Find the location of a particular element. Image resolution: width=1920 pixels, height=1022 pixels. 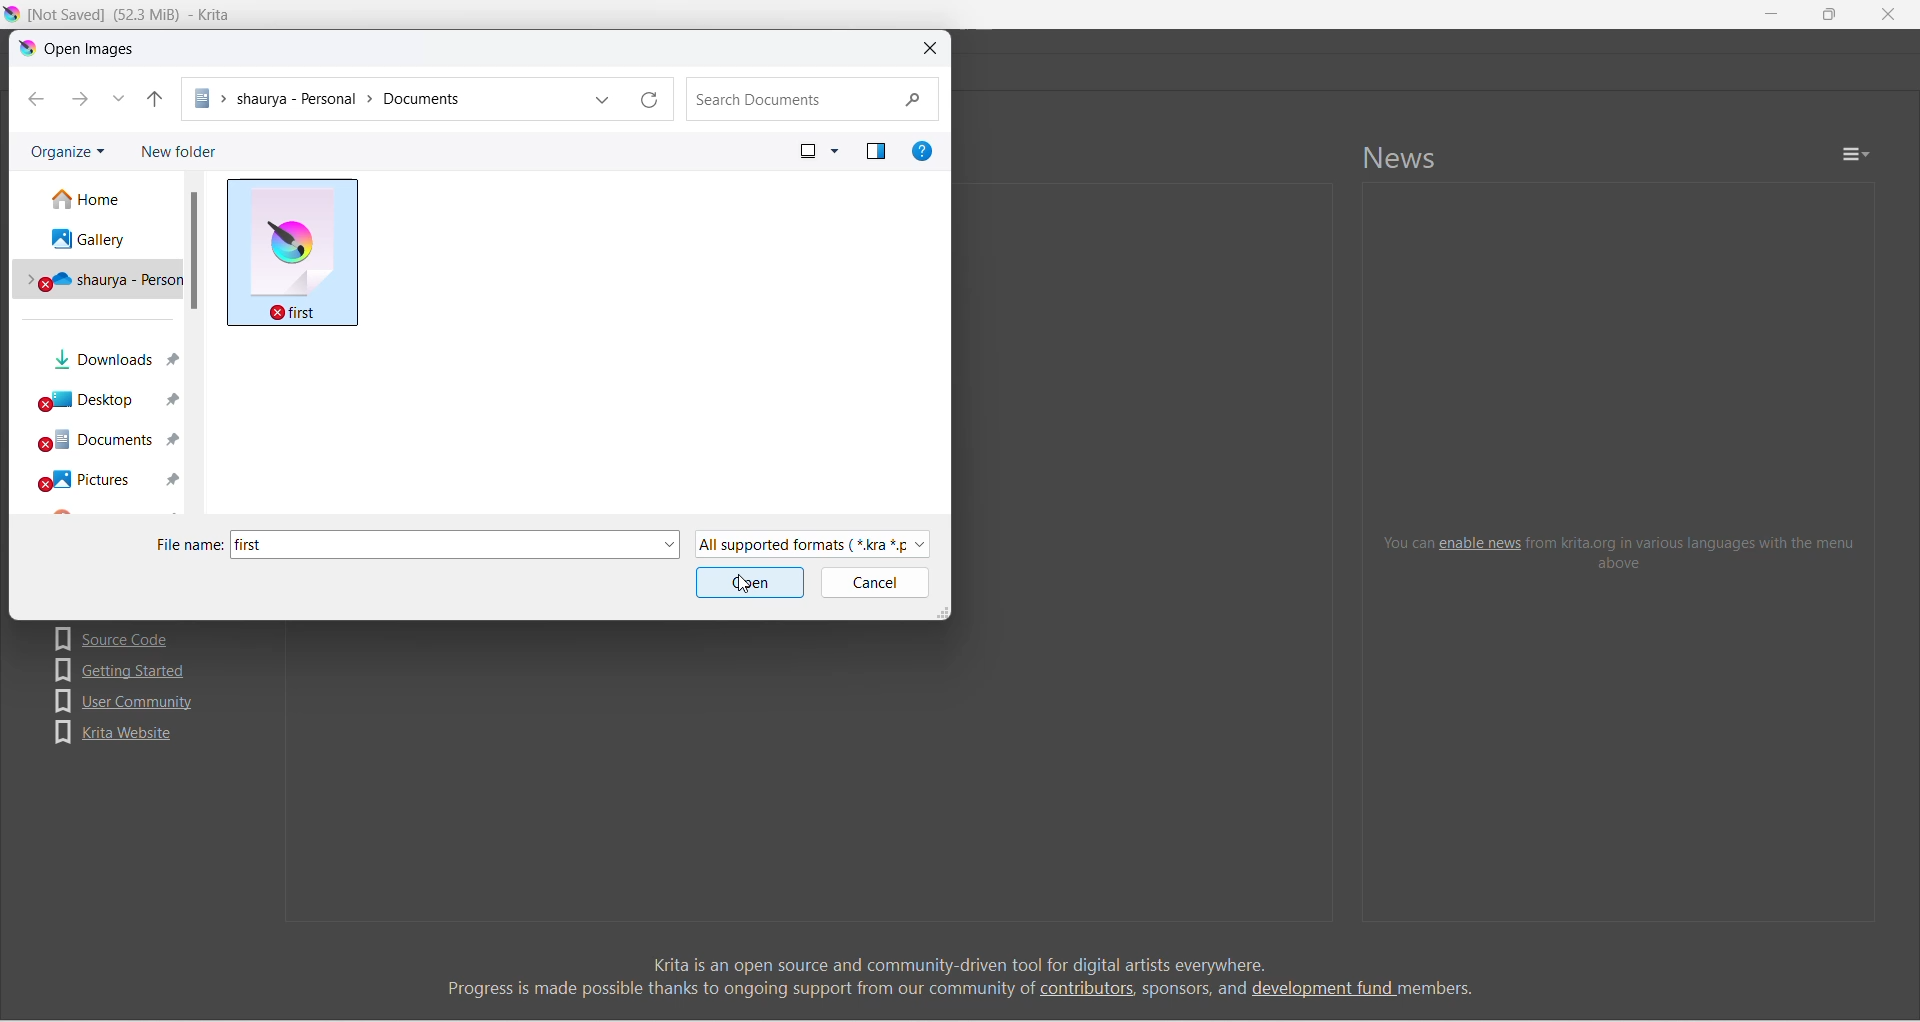

downloads is located at coordinates (106, 353).